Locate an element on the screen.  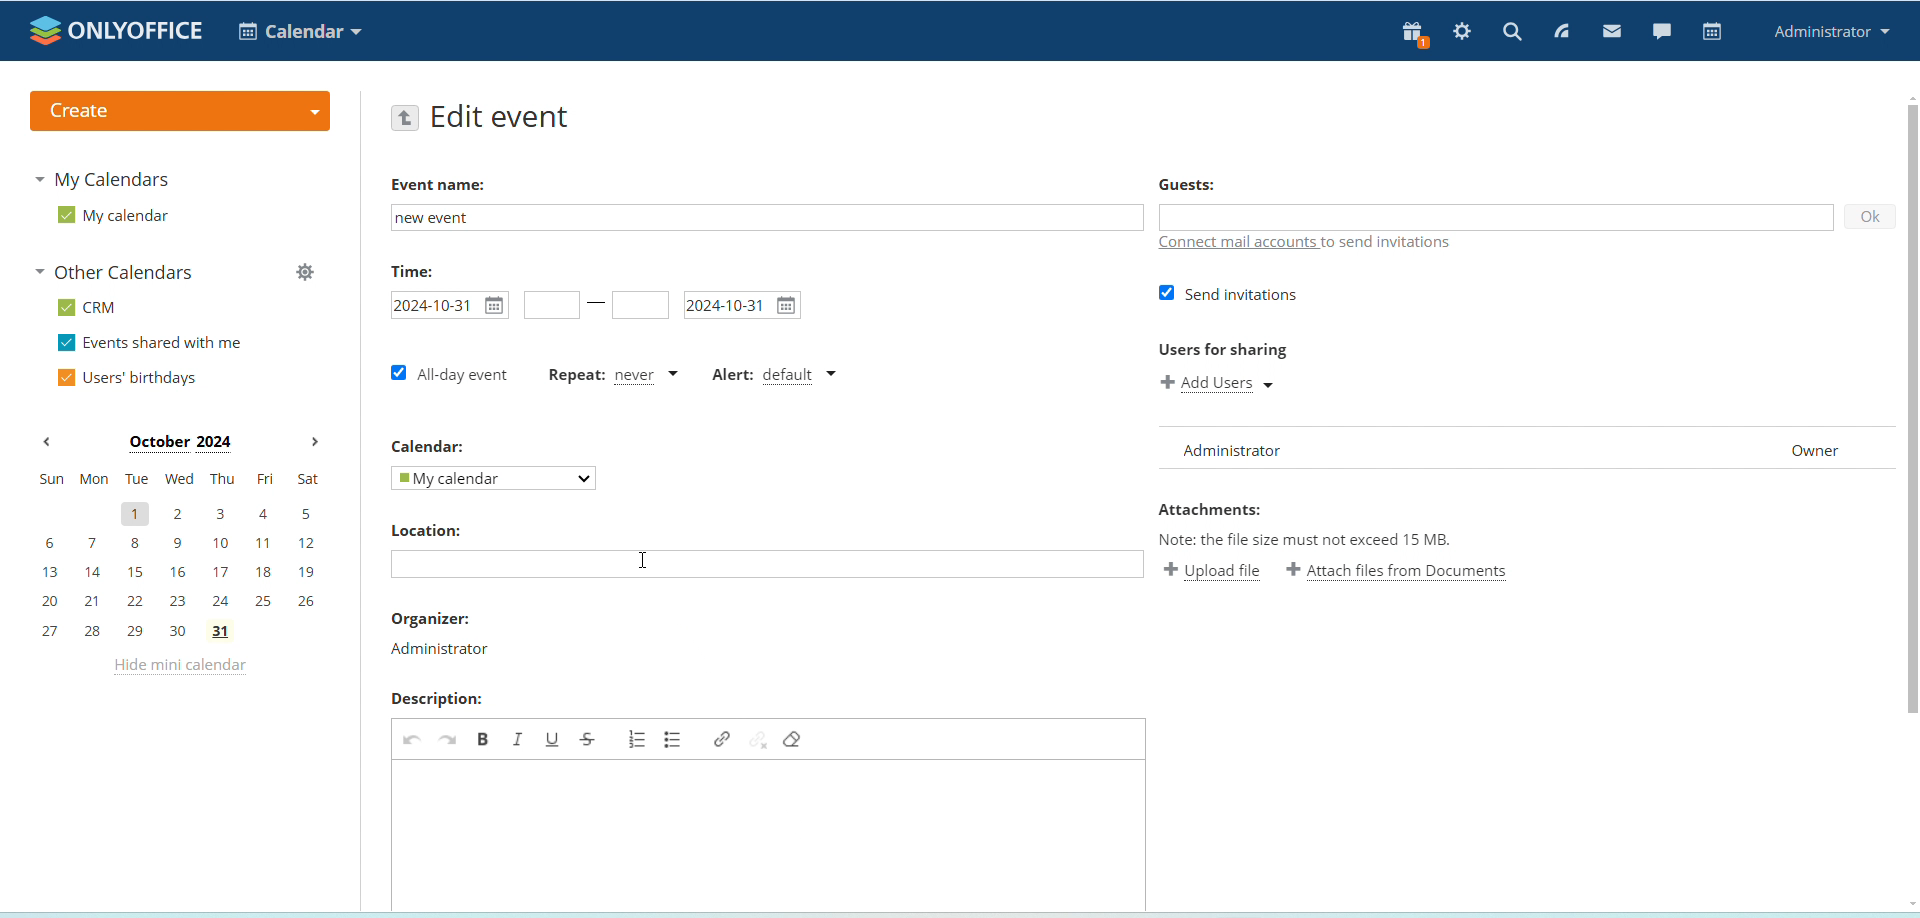
location is located at coordinates (425, 531).